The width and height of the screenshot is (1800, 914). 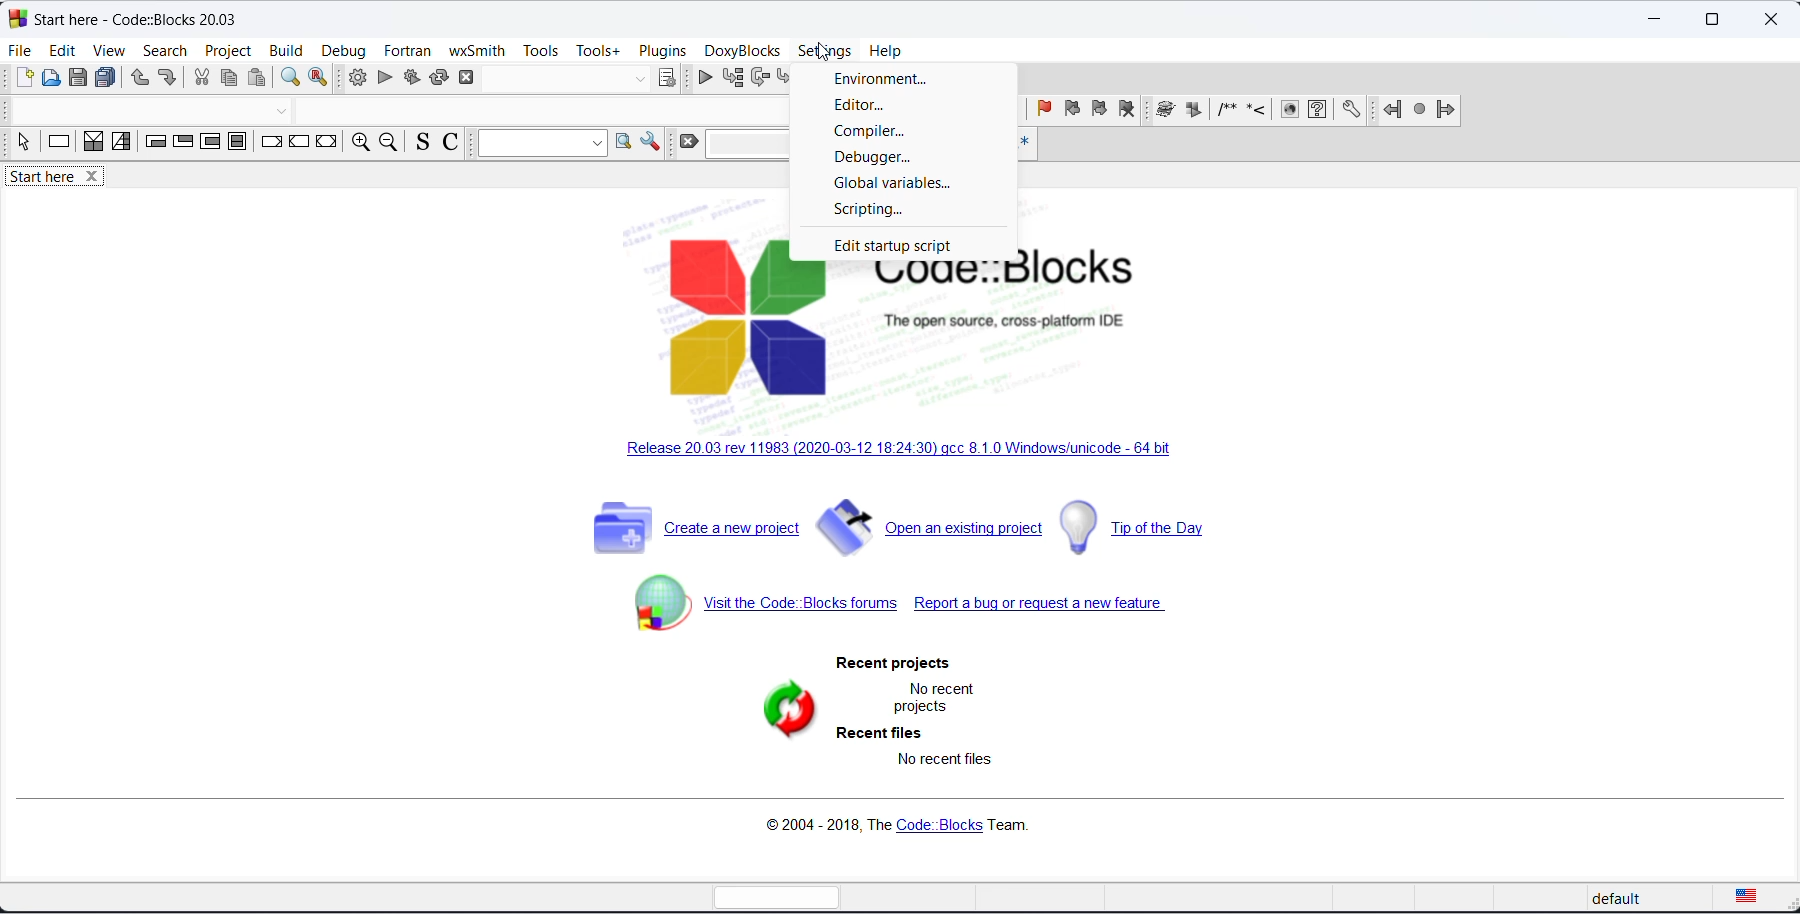 What do you see at coordinates (824, 51) in the screenshot?
I see `cursor` at bounding box center [824, 51].